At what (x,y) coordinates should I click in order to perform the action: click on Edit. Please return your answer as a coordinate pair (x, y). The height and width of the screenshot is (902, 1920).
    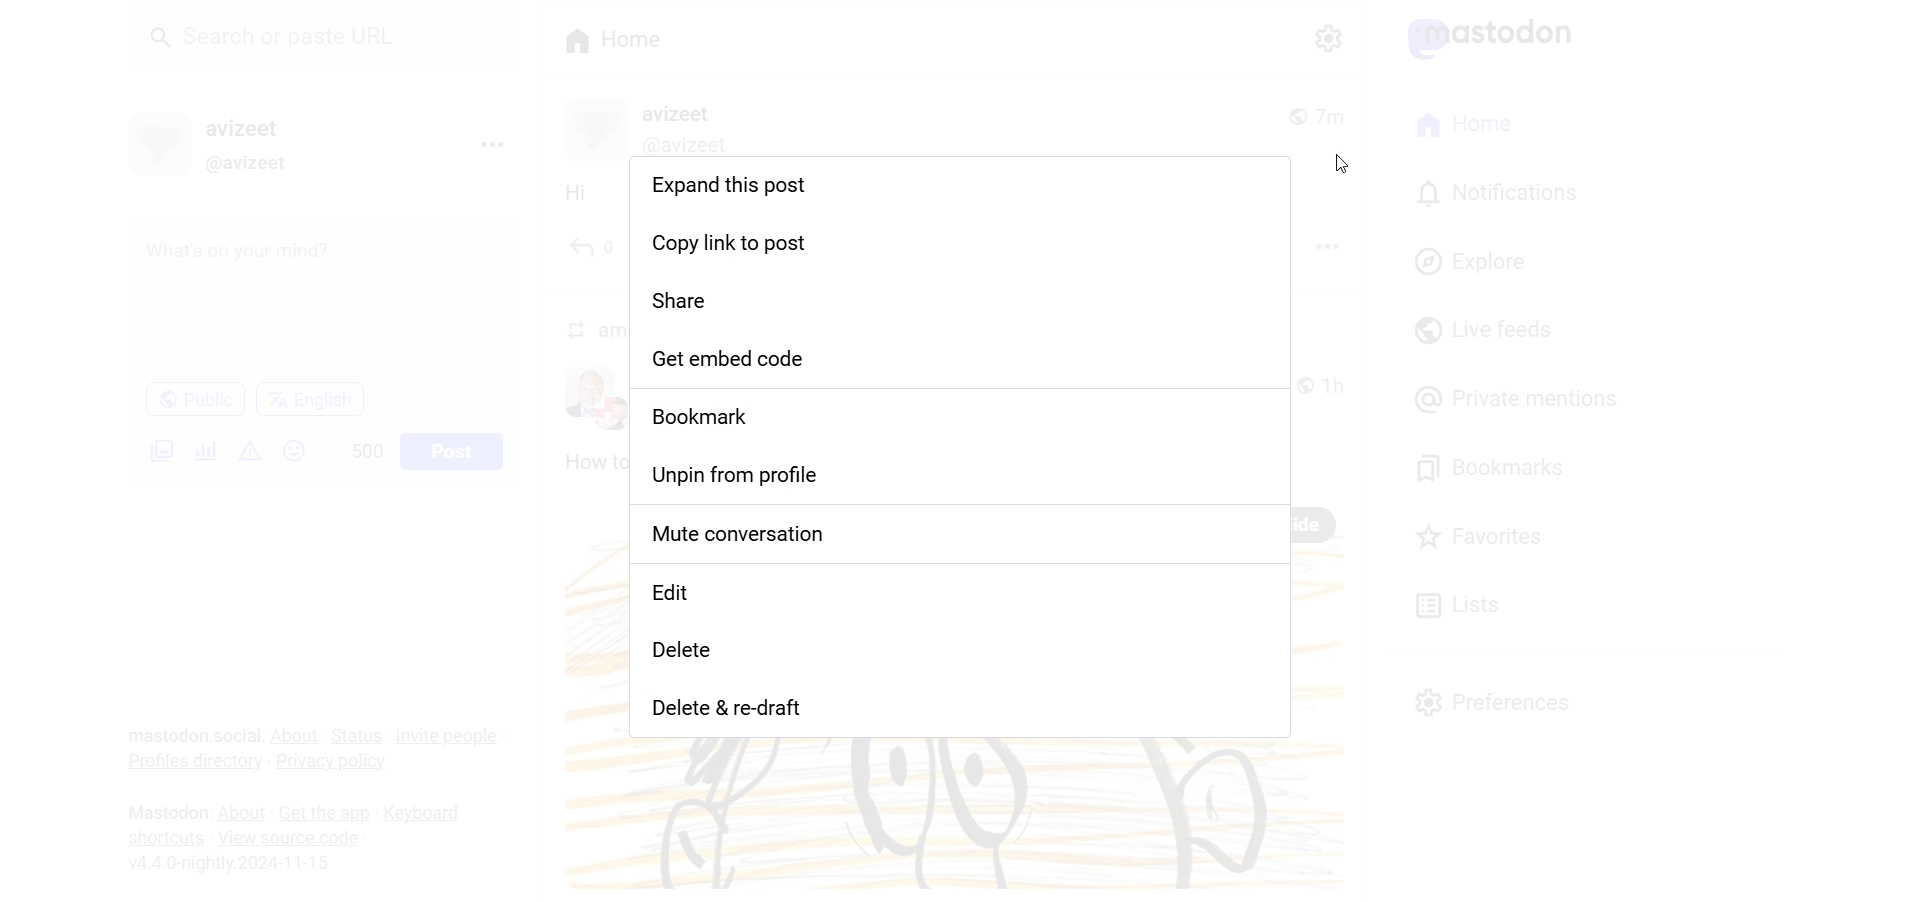
    Looking at the image, I should click on (964, 599).